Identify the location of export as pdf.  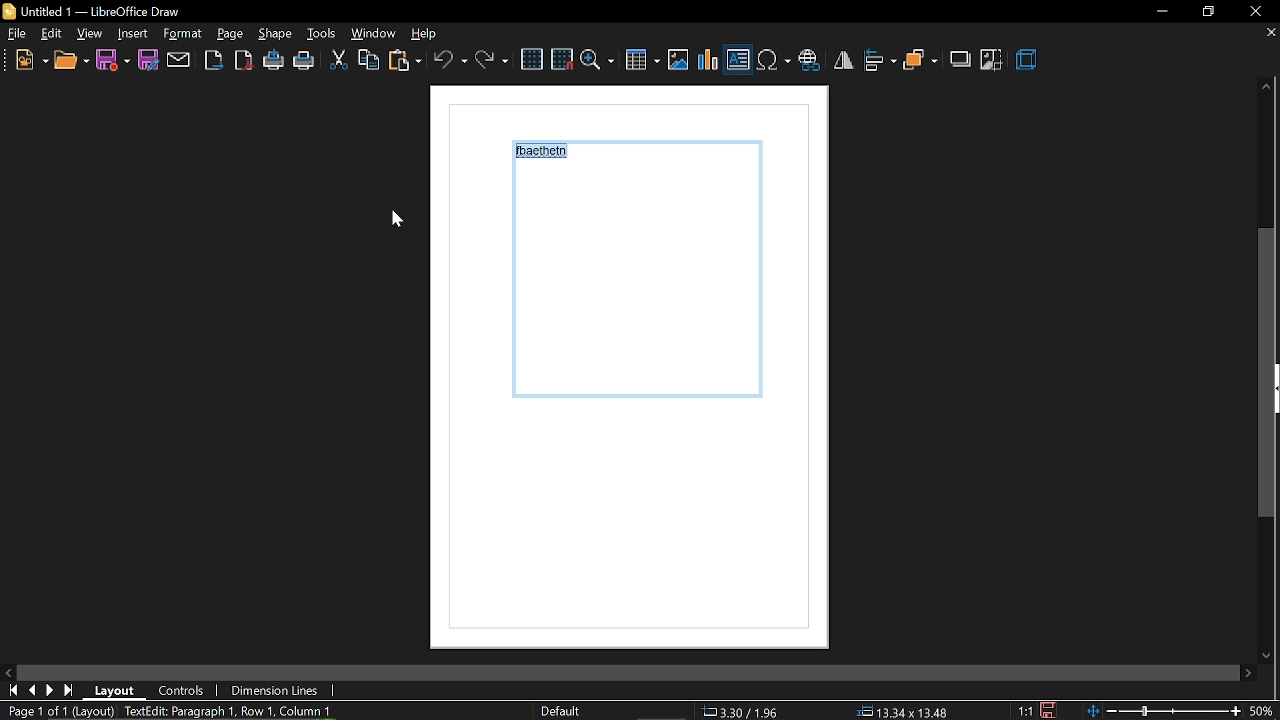
(243, 60).